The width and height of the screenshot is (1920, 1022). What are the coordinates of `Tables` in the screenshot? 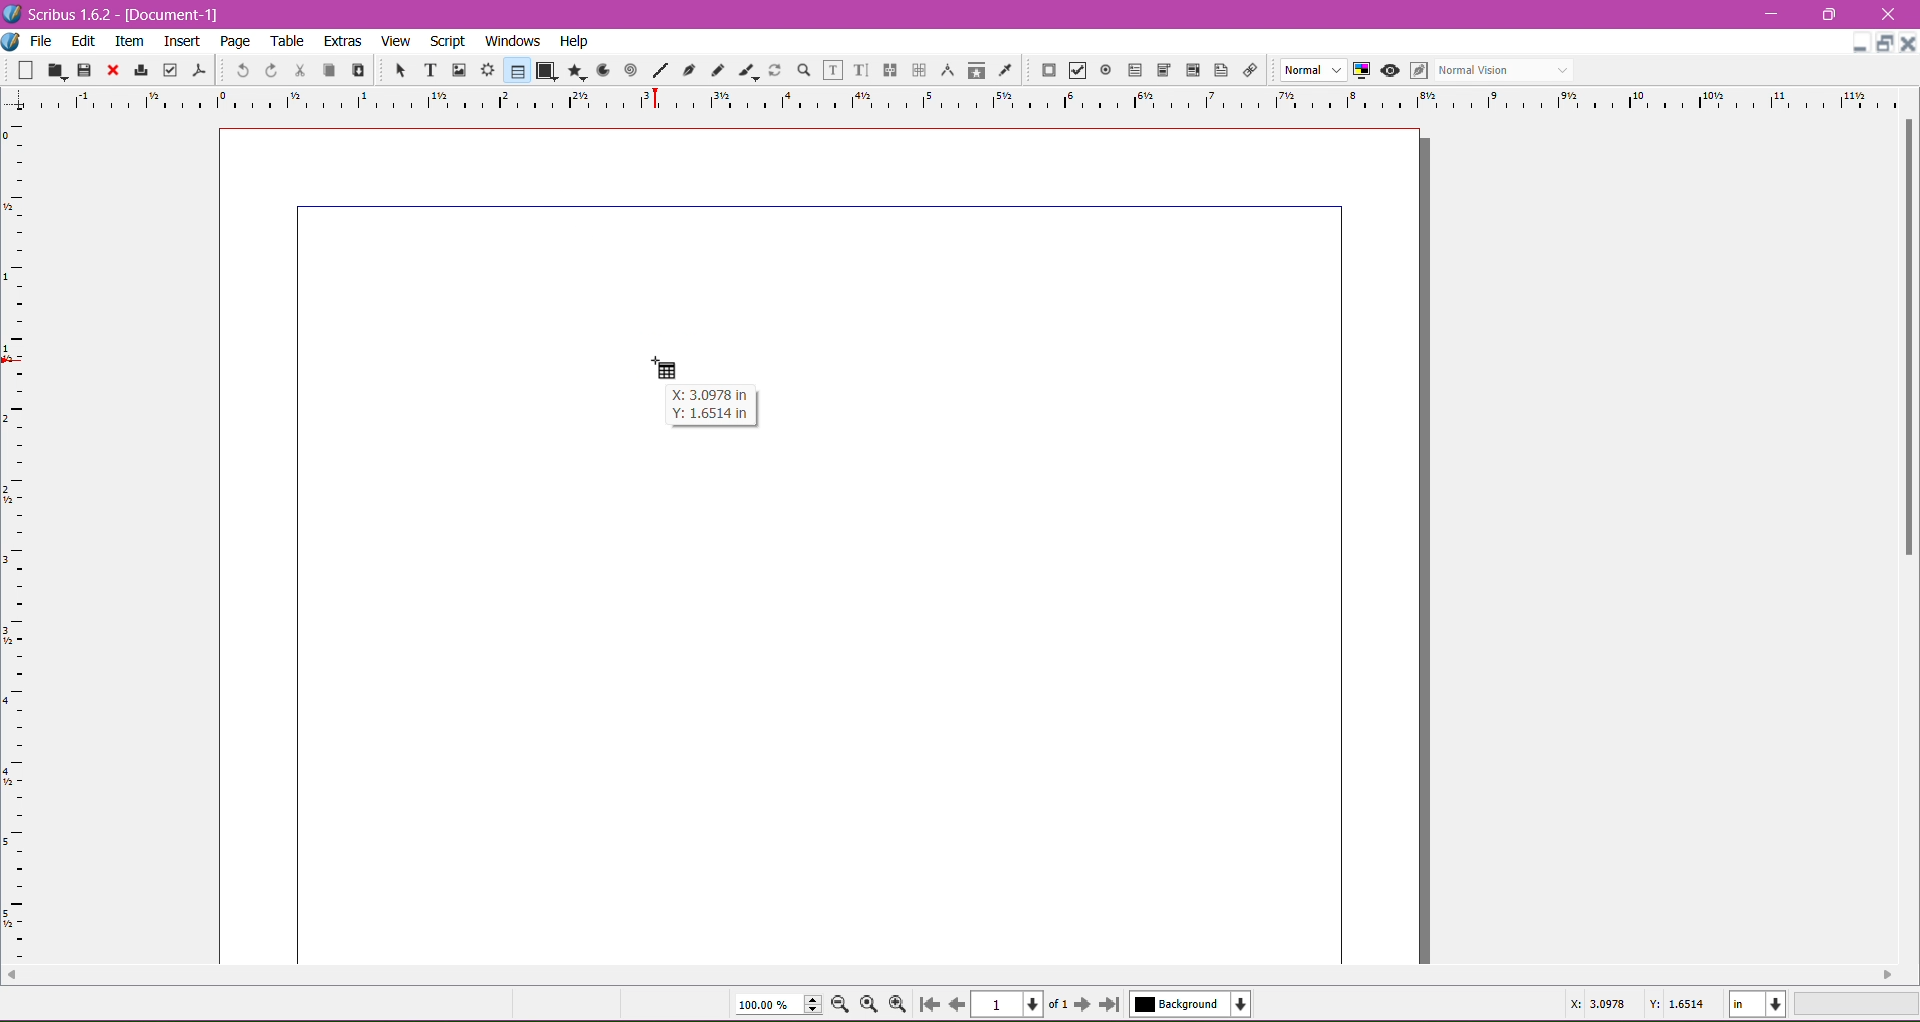 It's located at (516, 70).